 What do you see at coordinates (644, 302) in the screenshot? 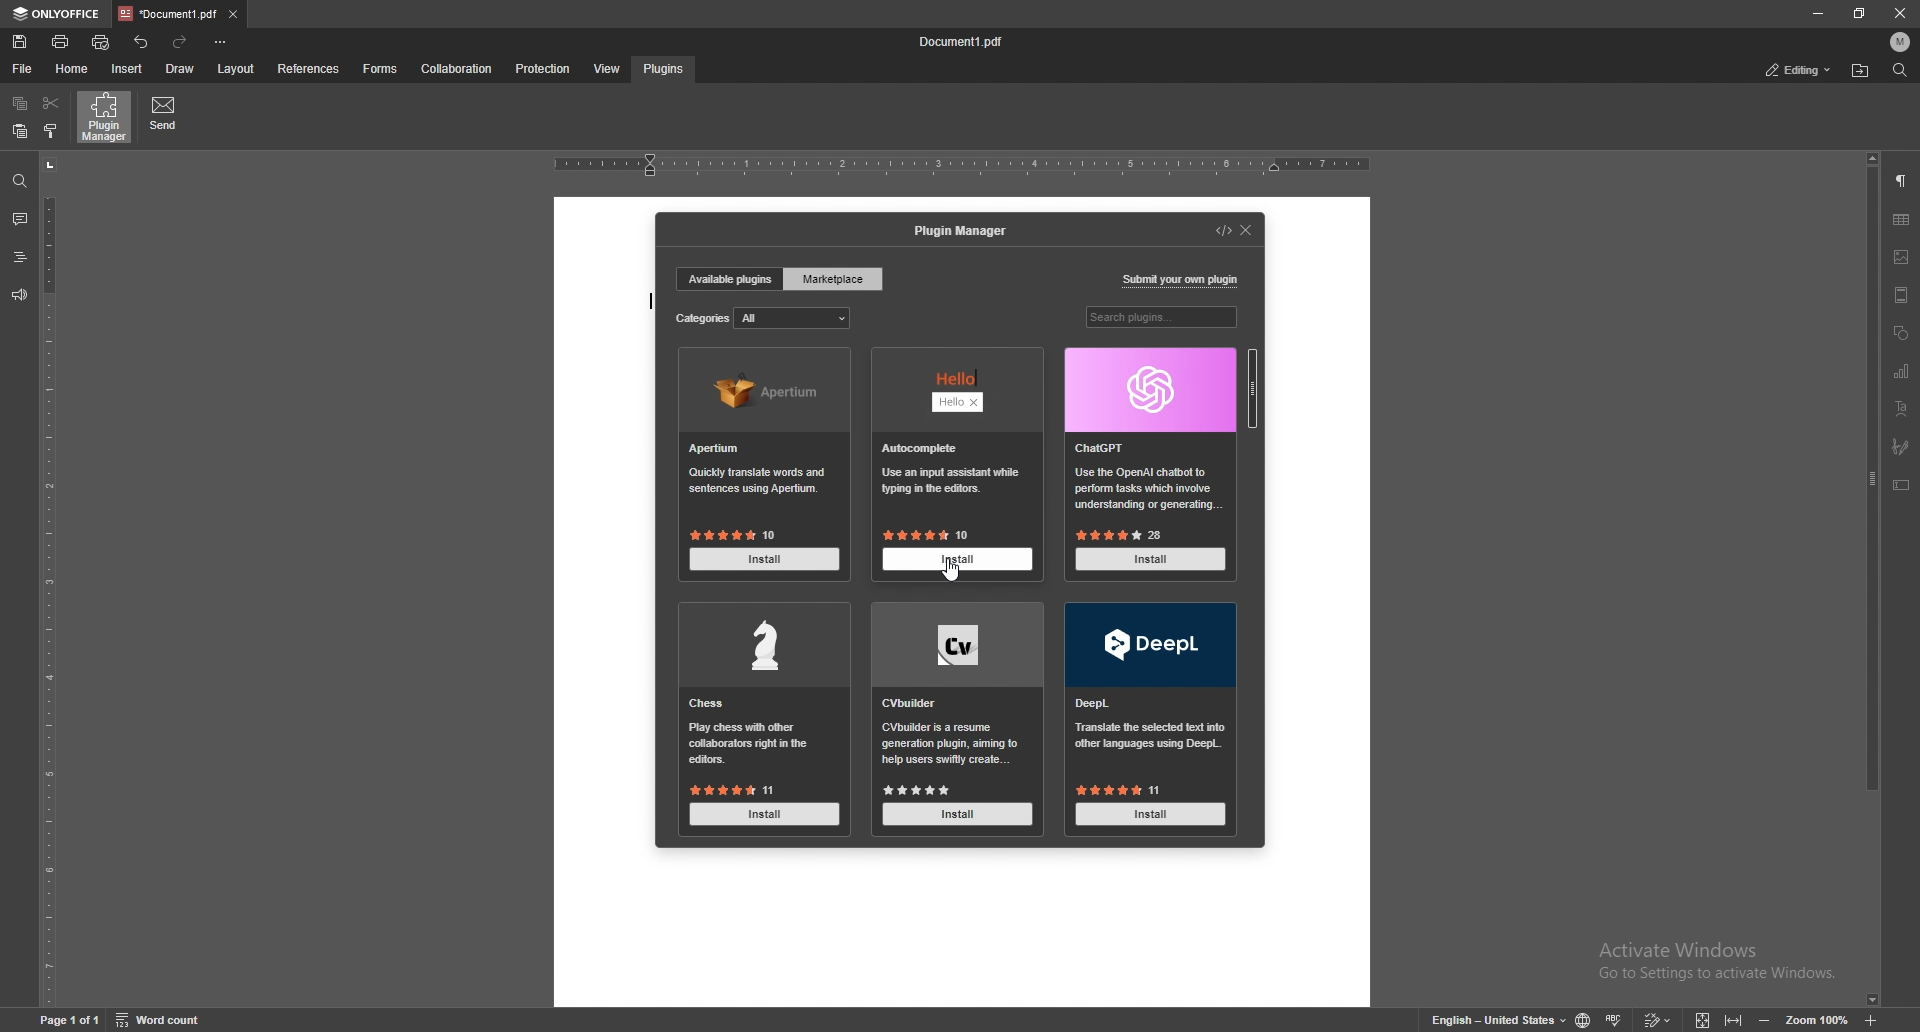
I see `type` at bounding box center [644, 302].